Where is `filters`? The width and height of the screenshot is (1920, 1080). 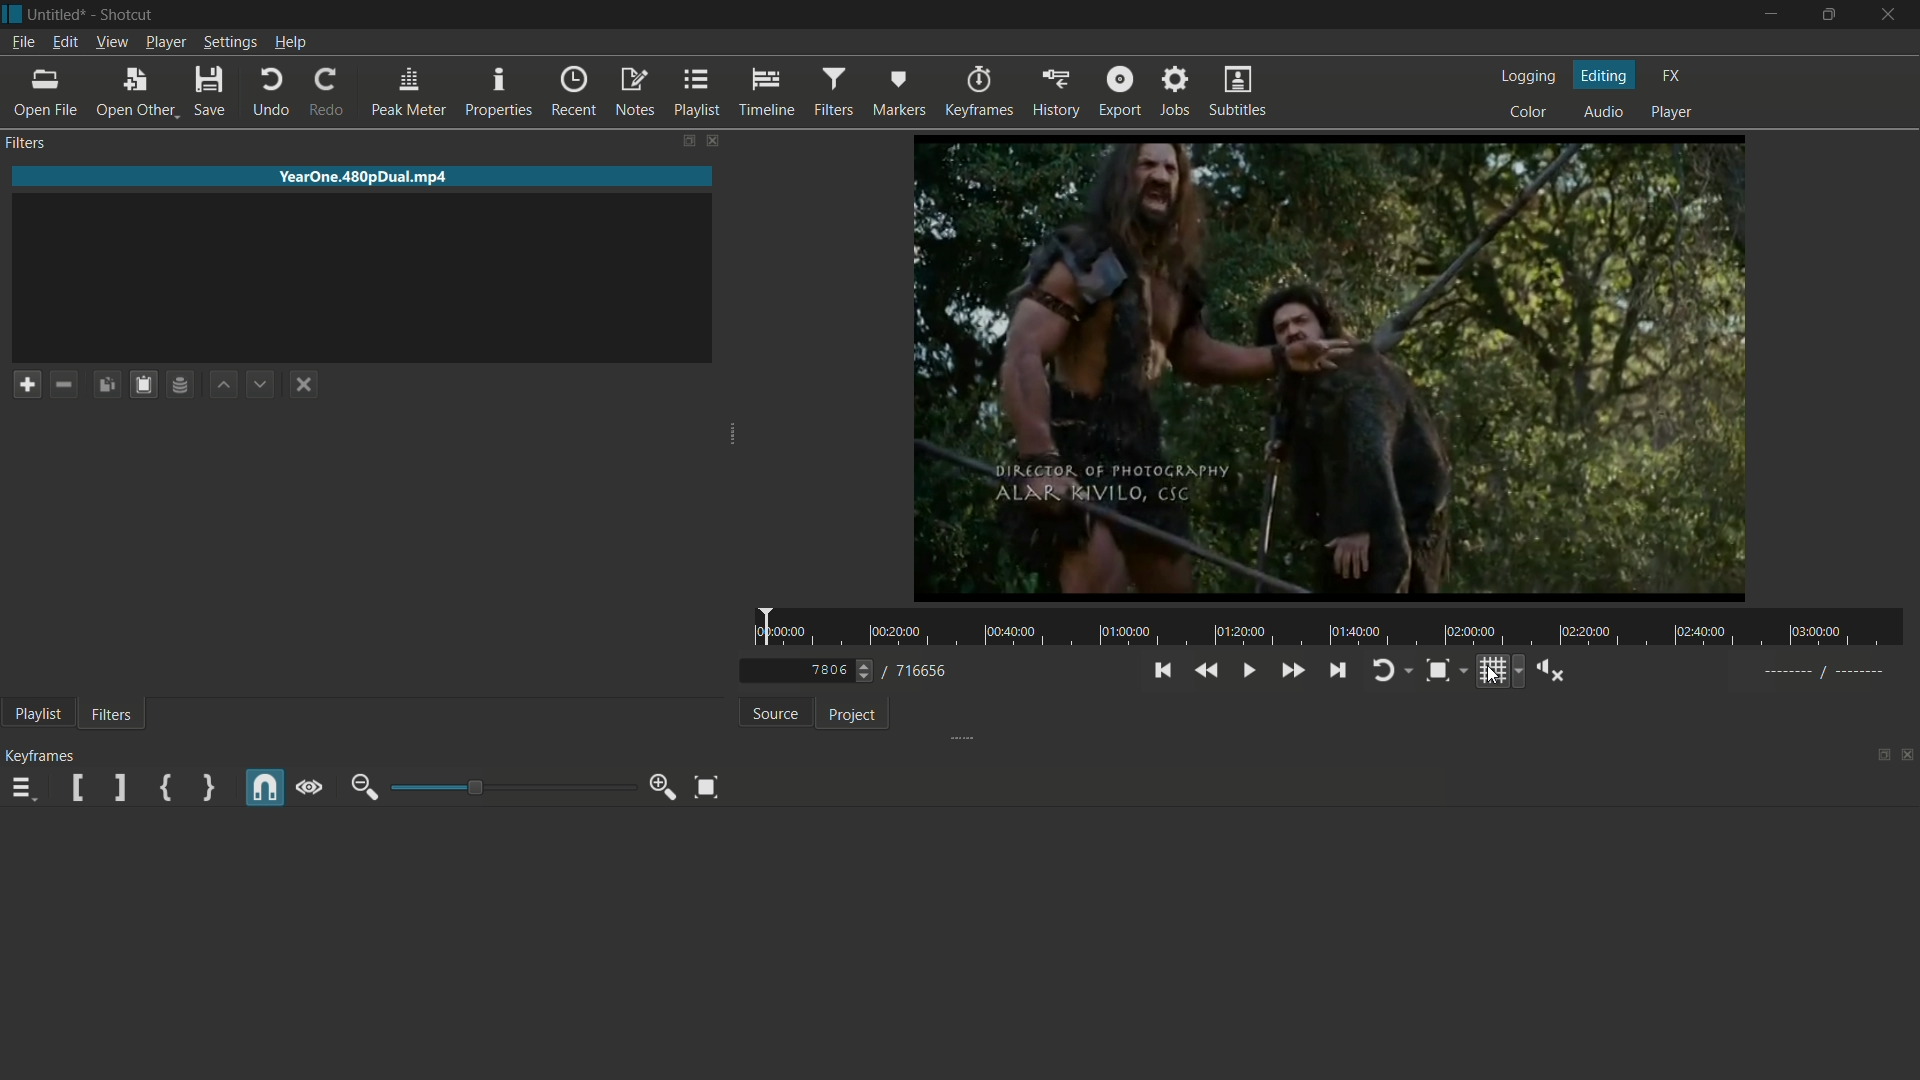 filters is located at coordinates (115, 714).